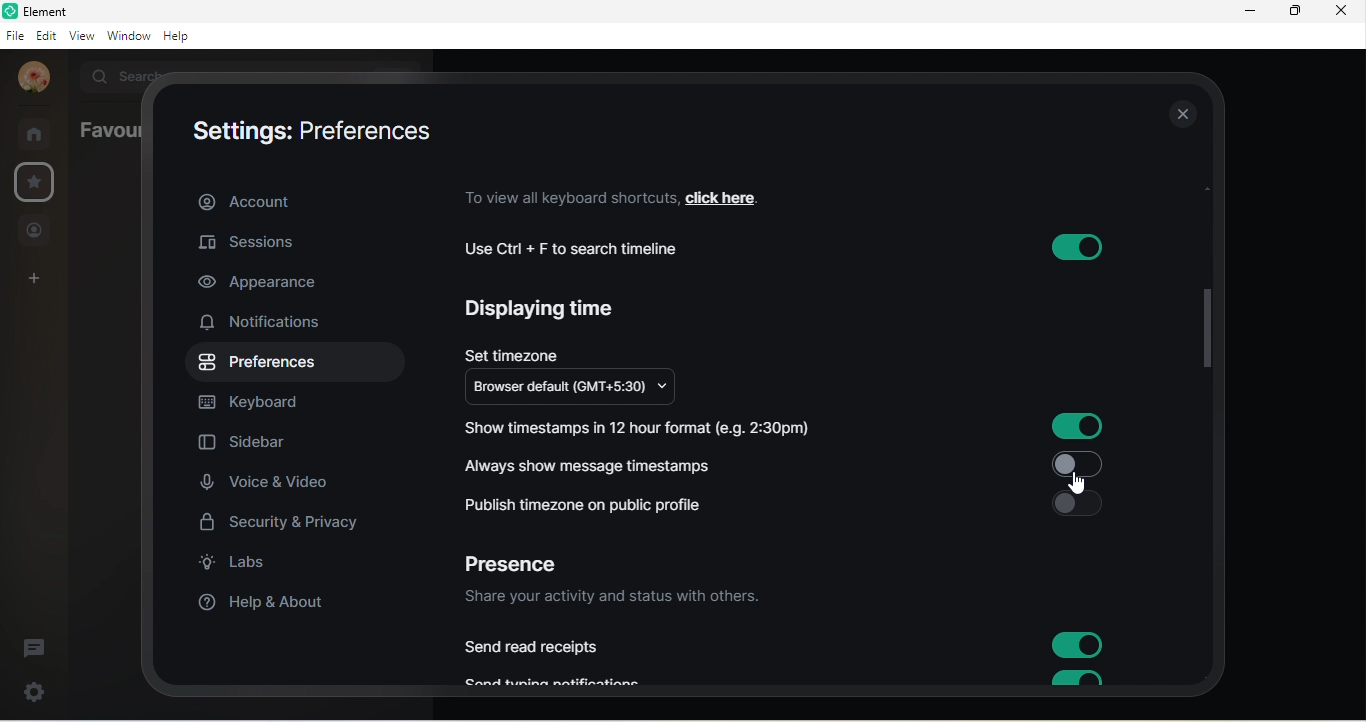 Image resolution: width=1366 pixels, height=722 pixels. What do you see at coordinates (1078, 427) in the screenshot?
I see `button` at bounding box center [1078, 427].